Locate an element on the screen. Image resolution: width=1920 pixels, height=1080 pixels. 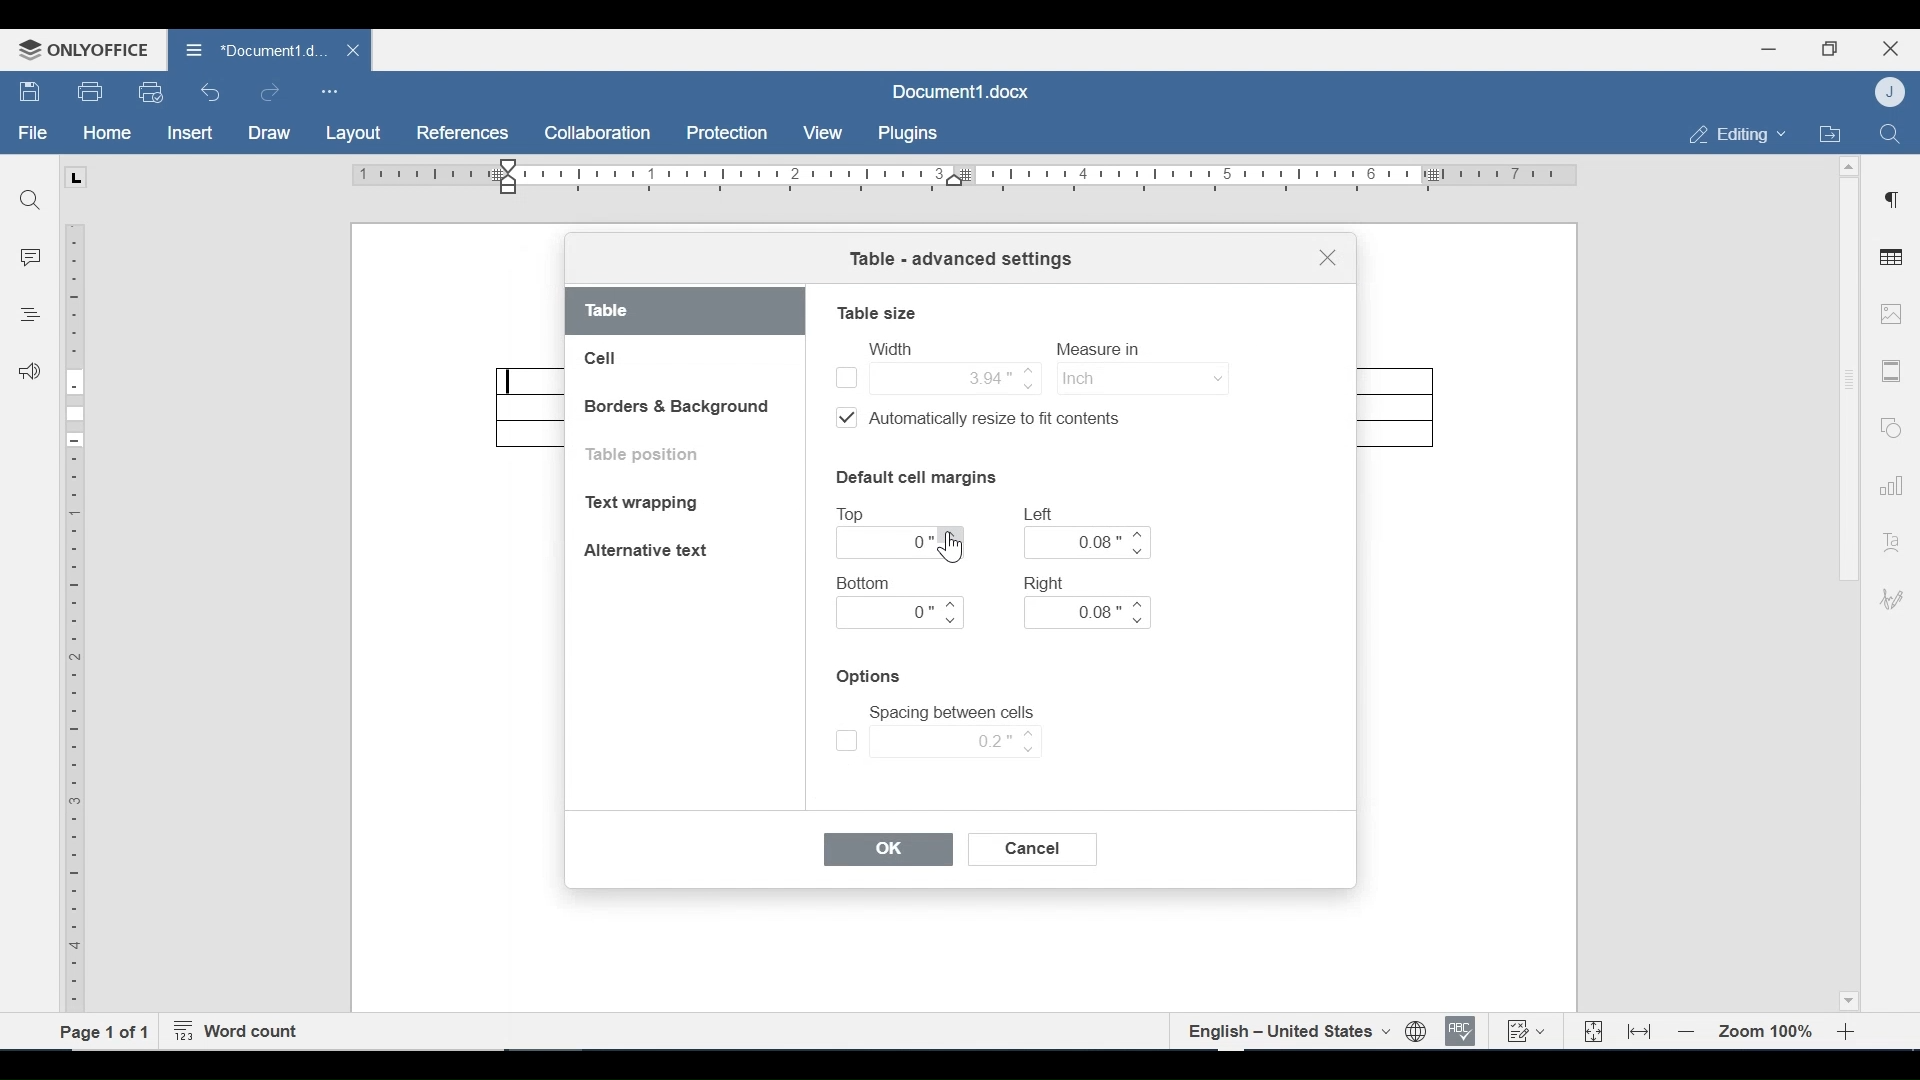
References is located at coordinates (461, 133).